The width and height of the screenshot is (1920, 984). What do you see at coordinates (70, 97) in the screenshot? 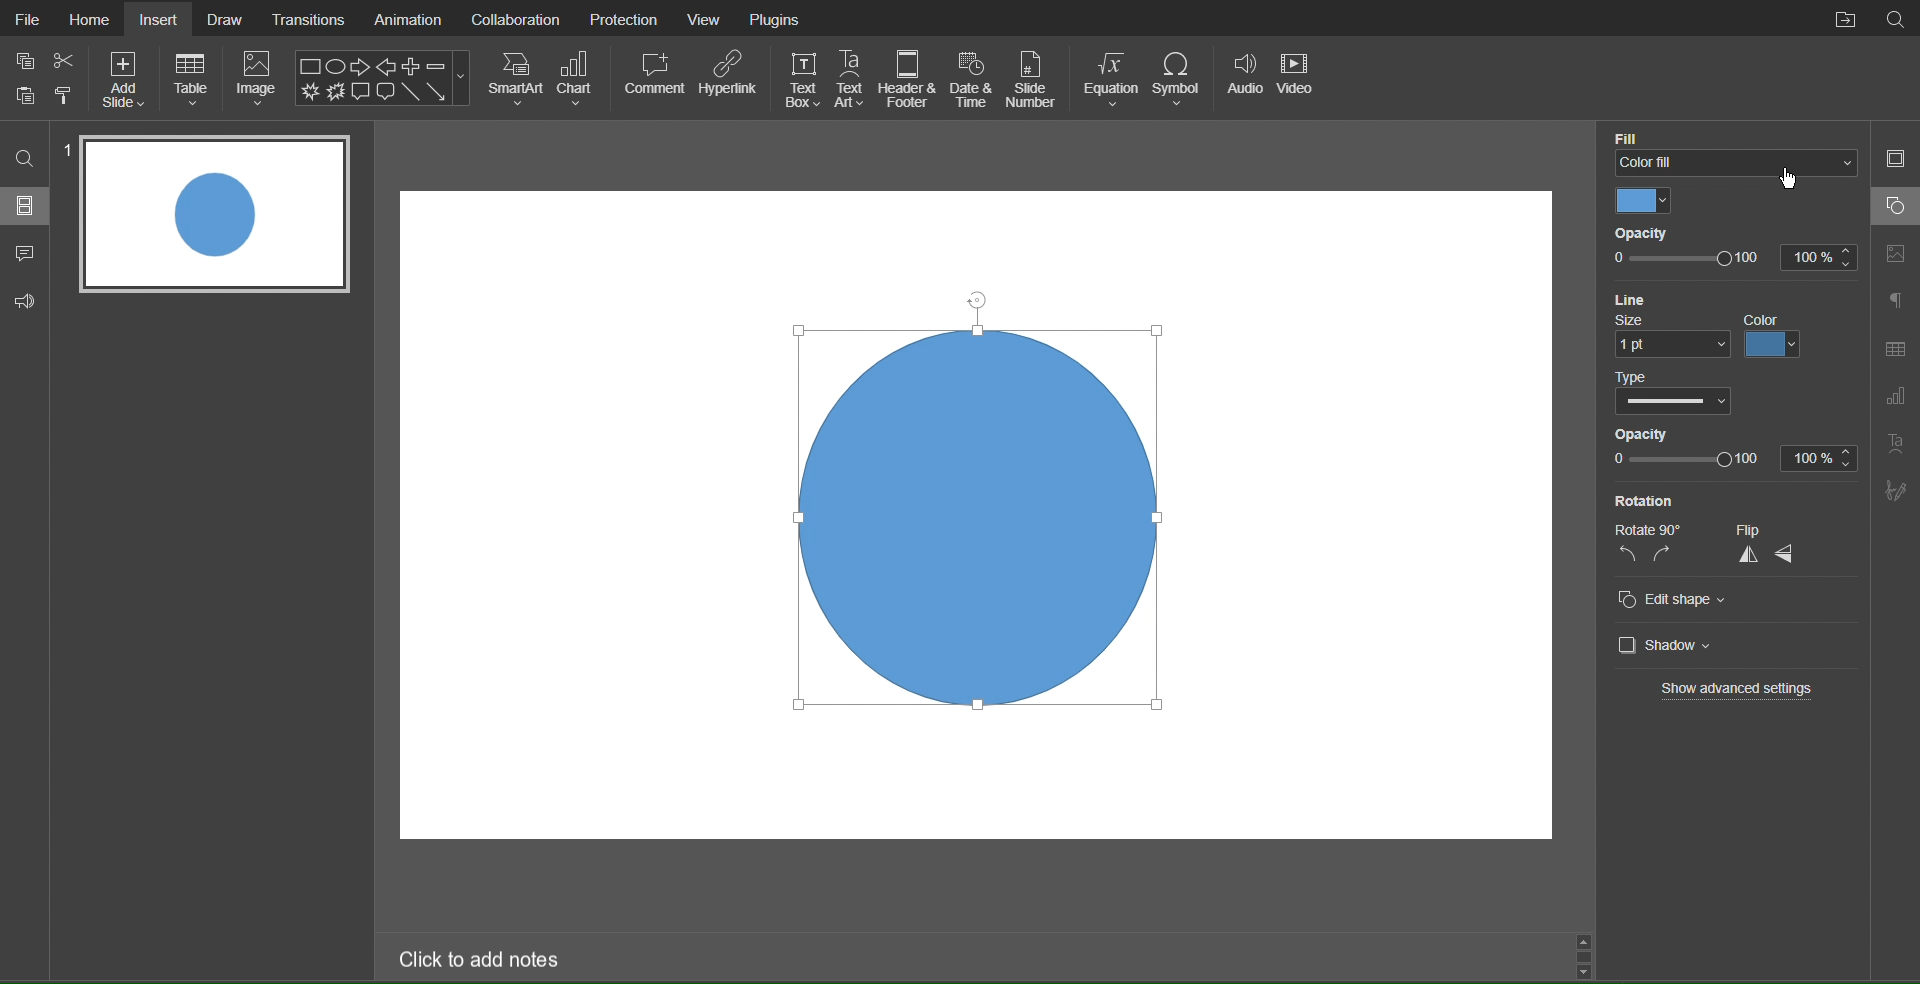
I see `format painter` at bounding box center [70, 97].